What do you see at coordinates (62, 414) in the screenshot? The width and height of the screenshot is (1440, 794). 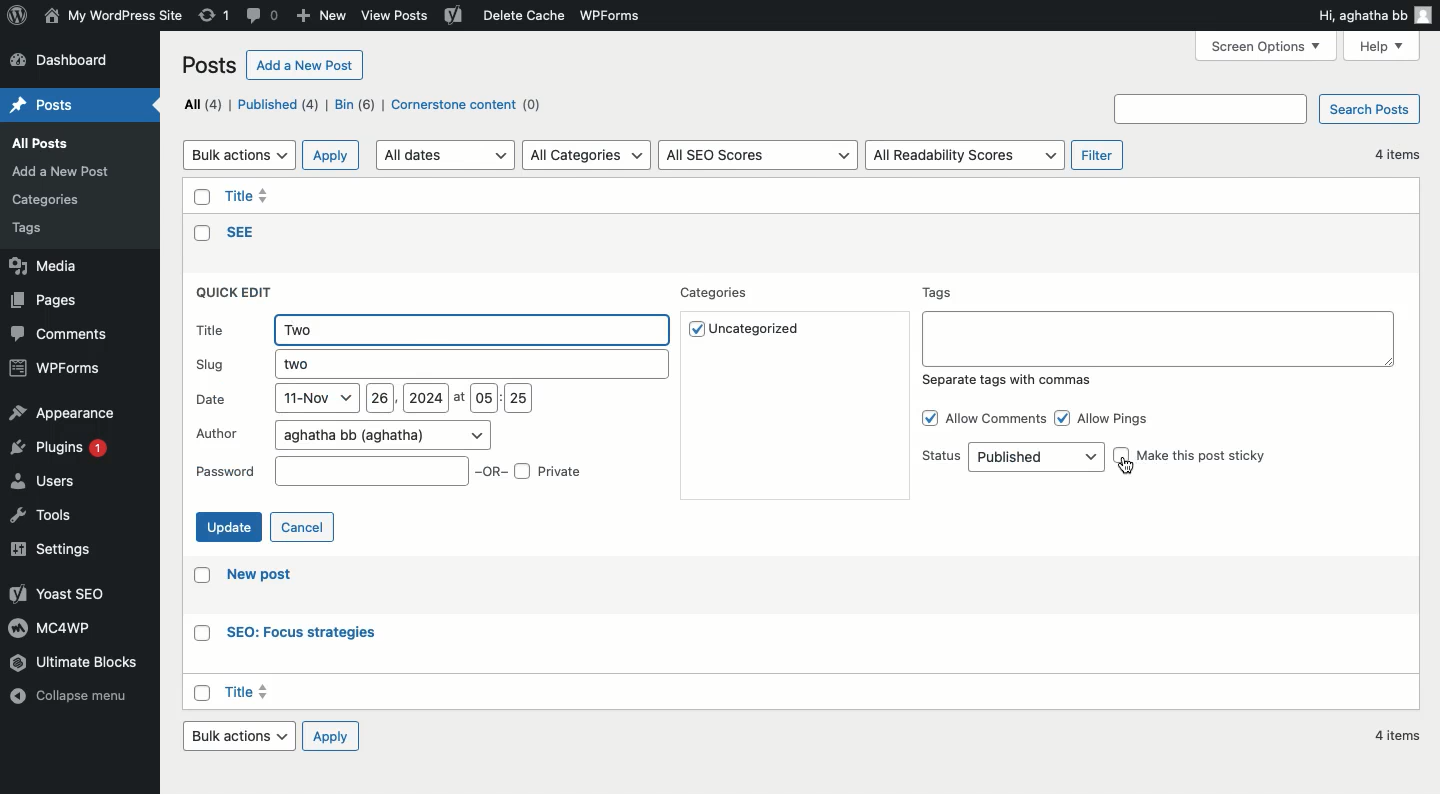 I see `Appearance` at bounding box center [62, 414].